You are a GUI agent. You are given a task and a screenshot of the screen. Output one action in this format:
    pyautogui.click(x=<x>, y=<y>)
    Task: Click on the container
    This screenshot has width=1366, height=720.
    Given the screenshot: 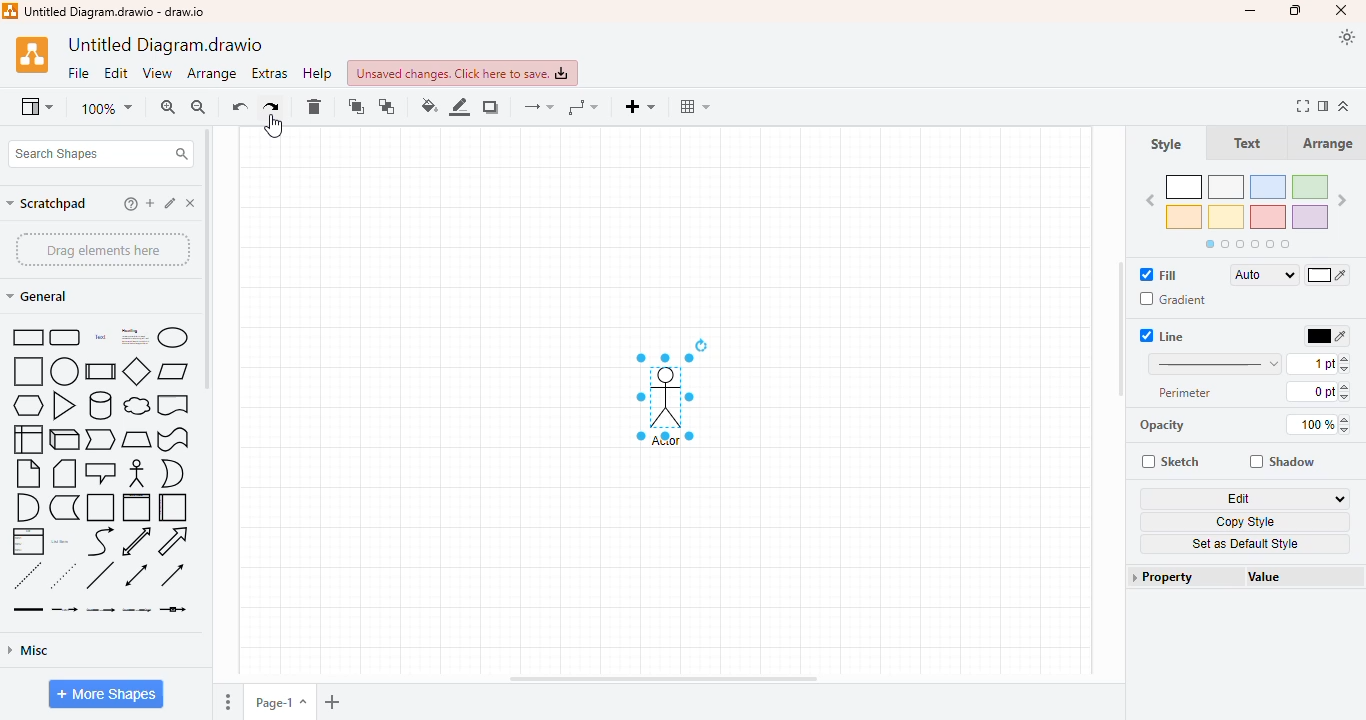 What is the action you would take?
    pyautogui.click(x=101, y=508)
    